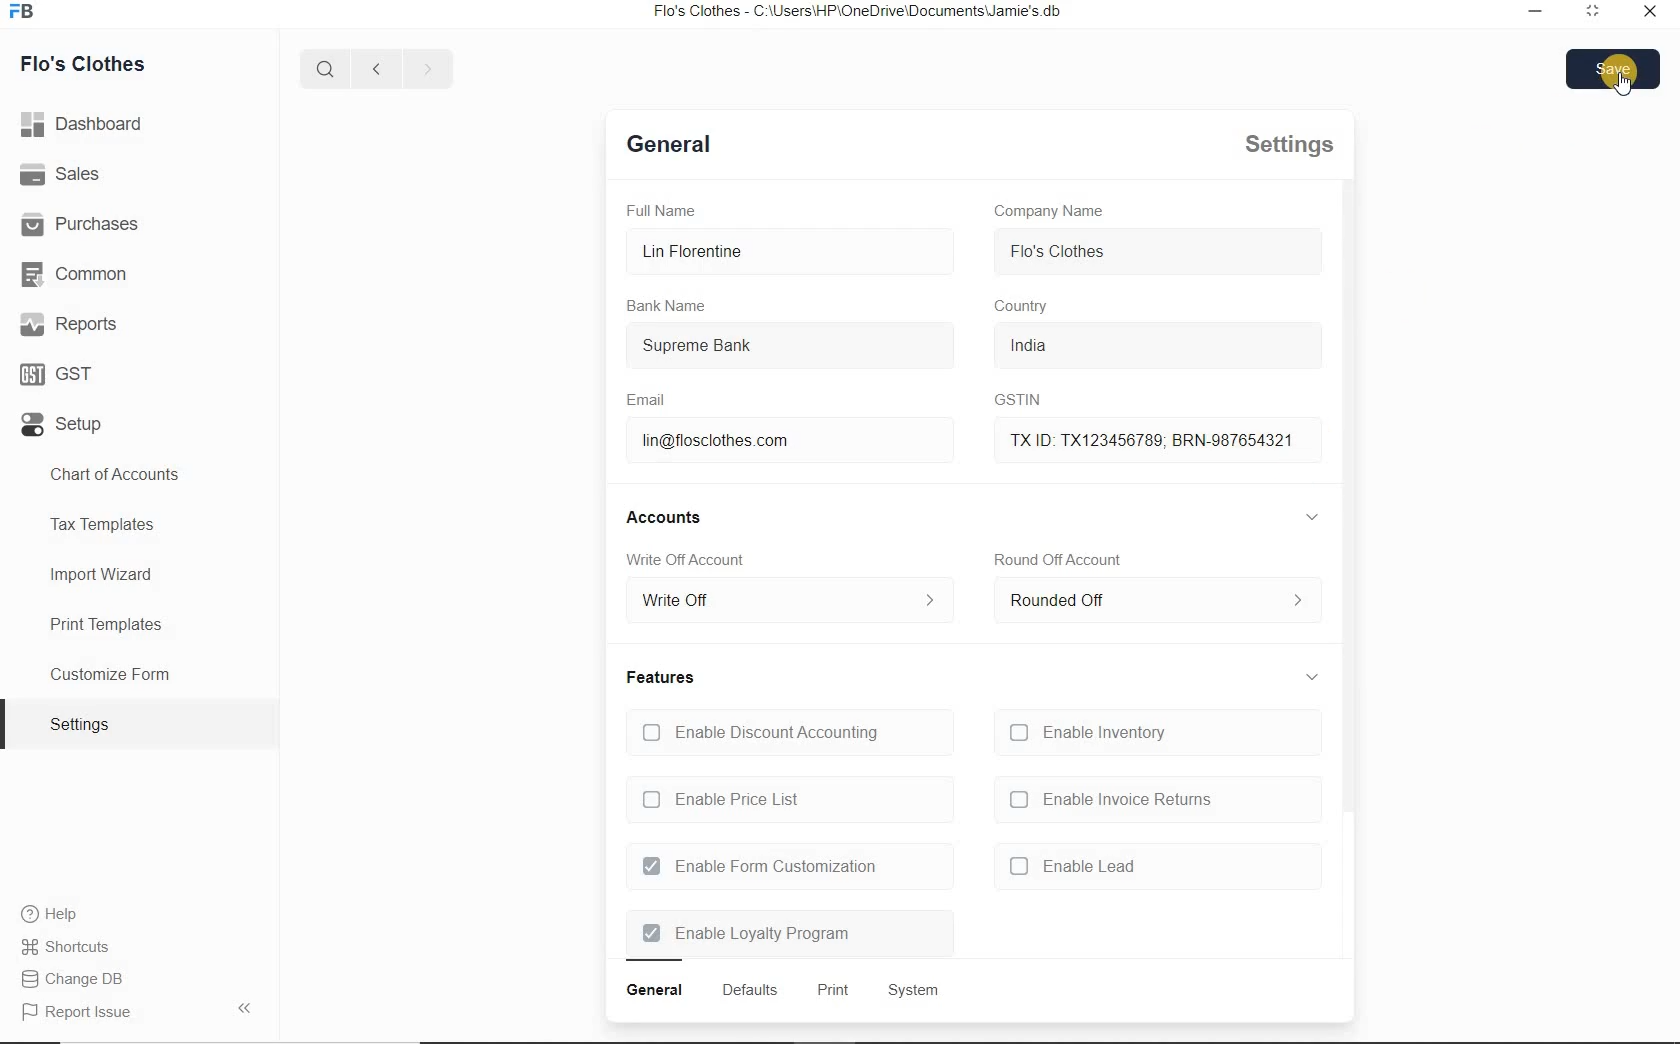 This screenshot has width=1680, height=1044. Describe the element at coordinates (1024, 307) in the screenshot. I see `country` at that location.